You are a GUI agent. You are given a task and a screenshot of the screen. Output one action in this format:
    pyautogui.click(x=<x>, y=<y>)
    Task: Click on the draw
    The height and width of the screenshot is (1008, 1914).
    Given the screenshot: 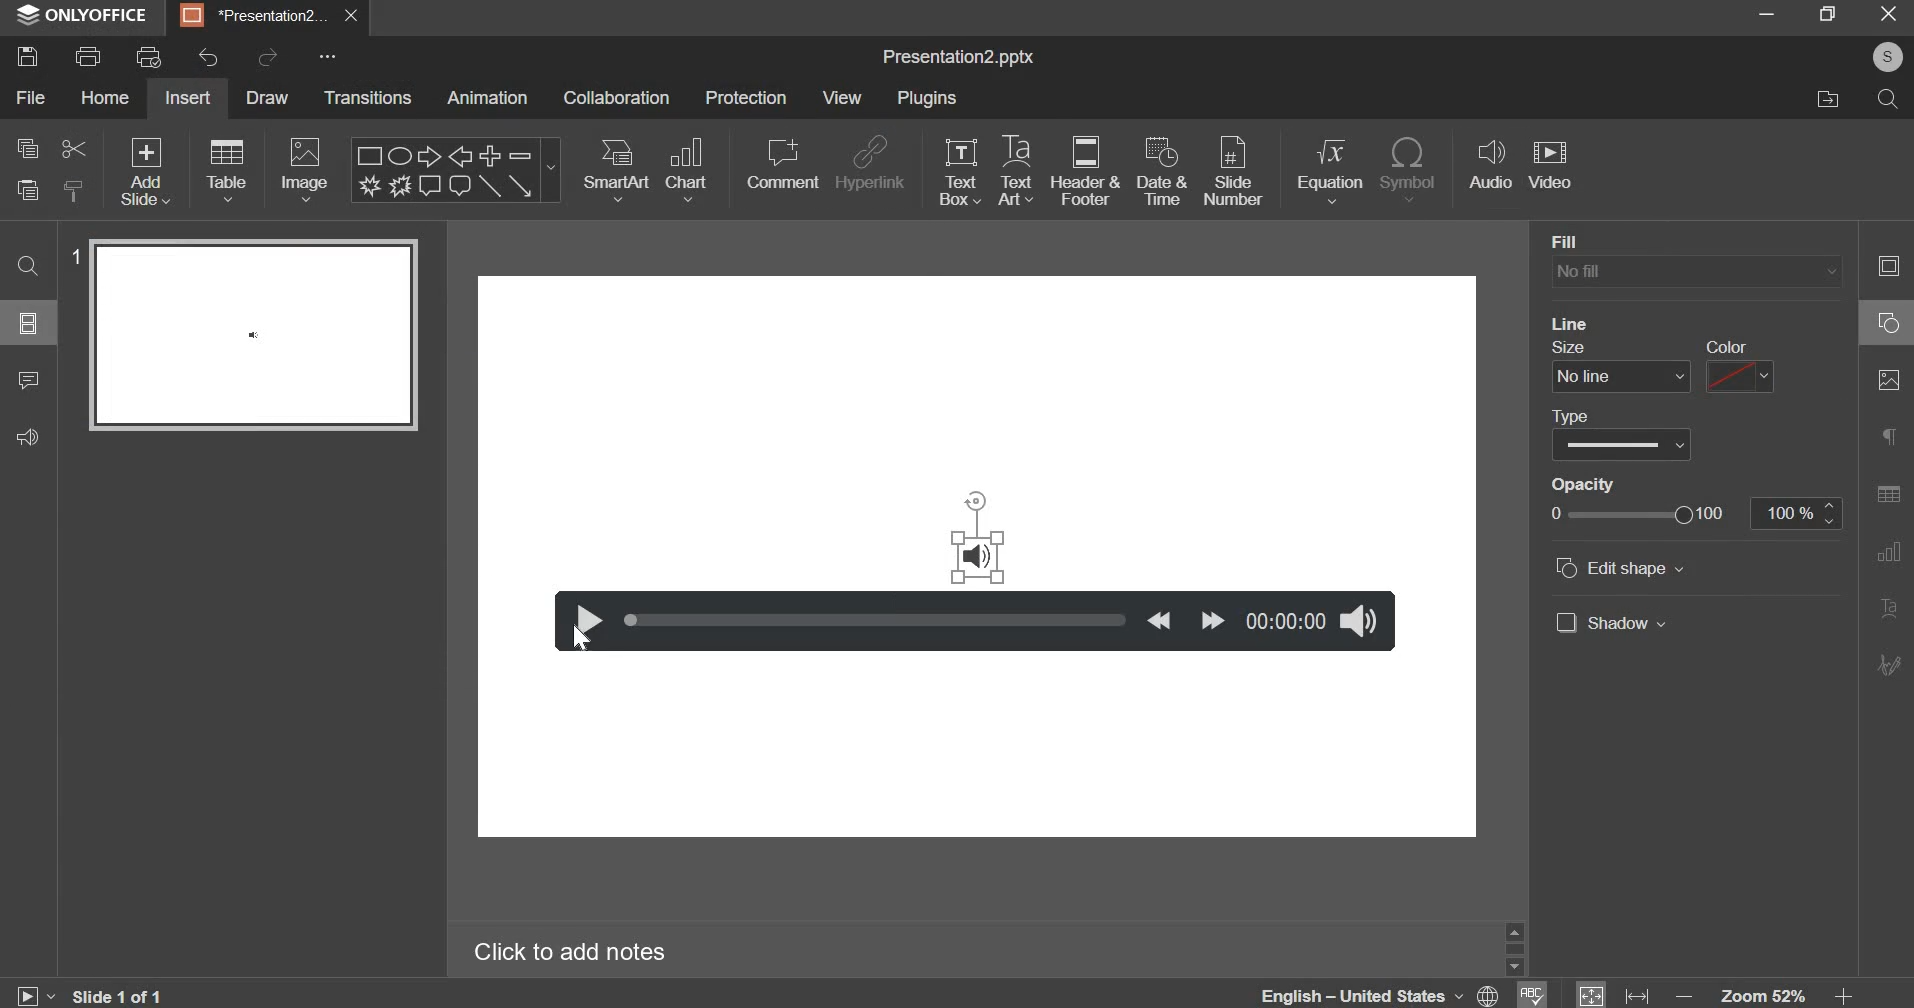 What is the action you would take?
    pyautogui.click(x=263, y=96)
    